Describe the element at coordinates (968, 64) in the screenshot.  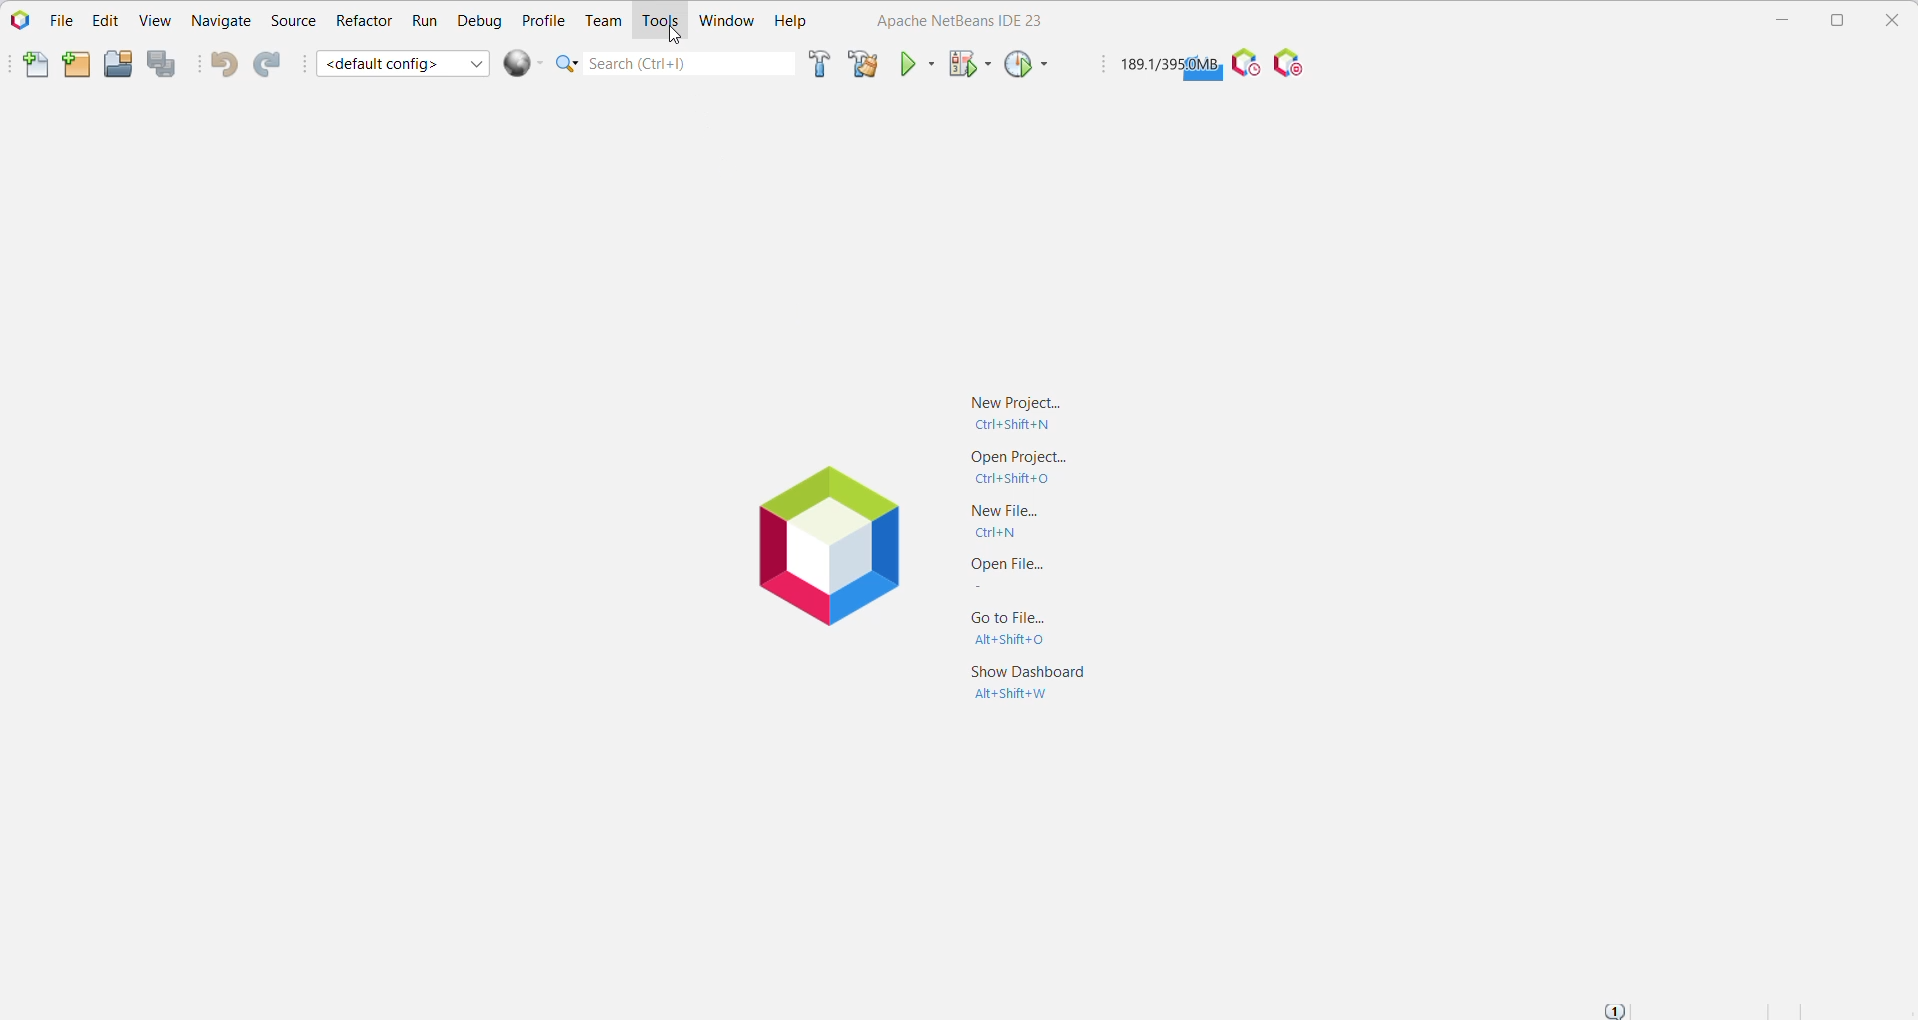
I see `Debug Project` at that location.